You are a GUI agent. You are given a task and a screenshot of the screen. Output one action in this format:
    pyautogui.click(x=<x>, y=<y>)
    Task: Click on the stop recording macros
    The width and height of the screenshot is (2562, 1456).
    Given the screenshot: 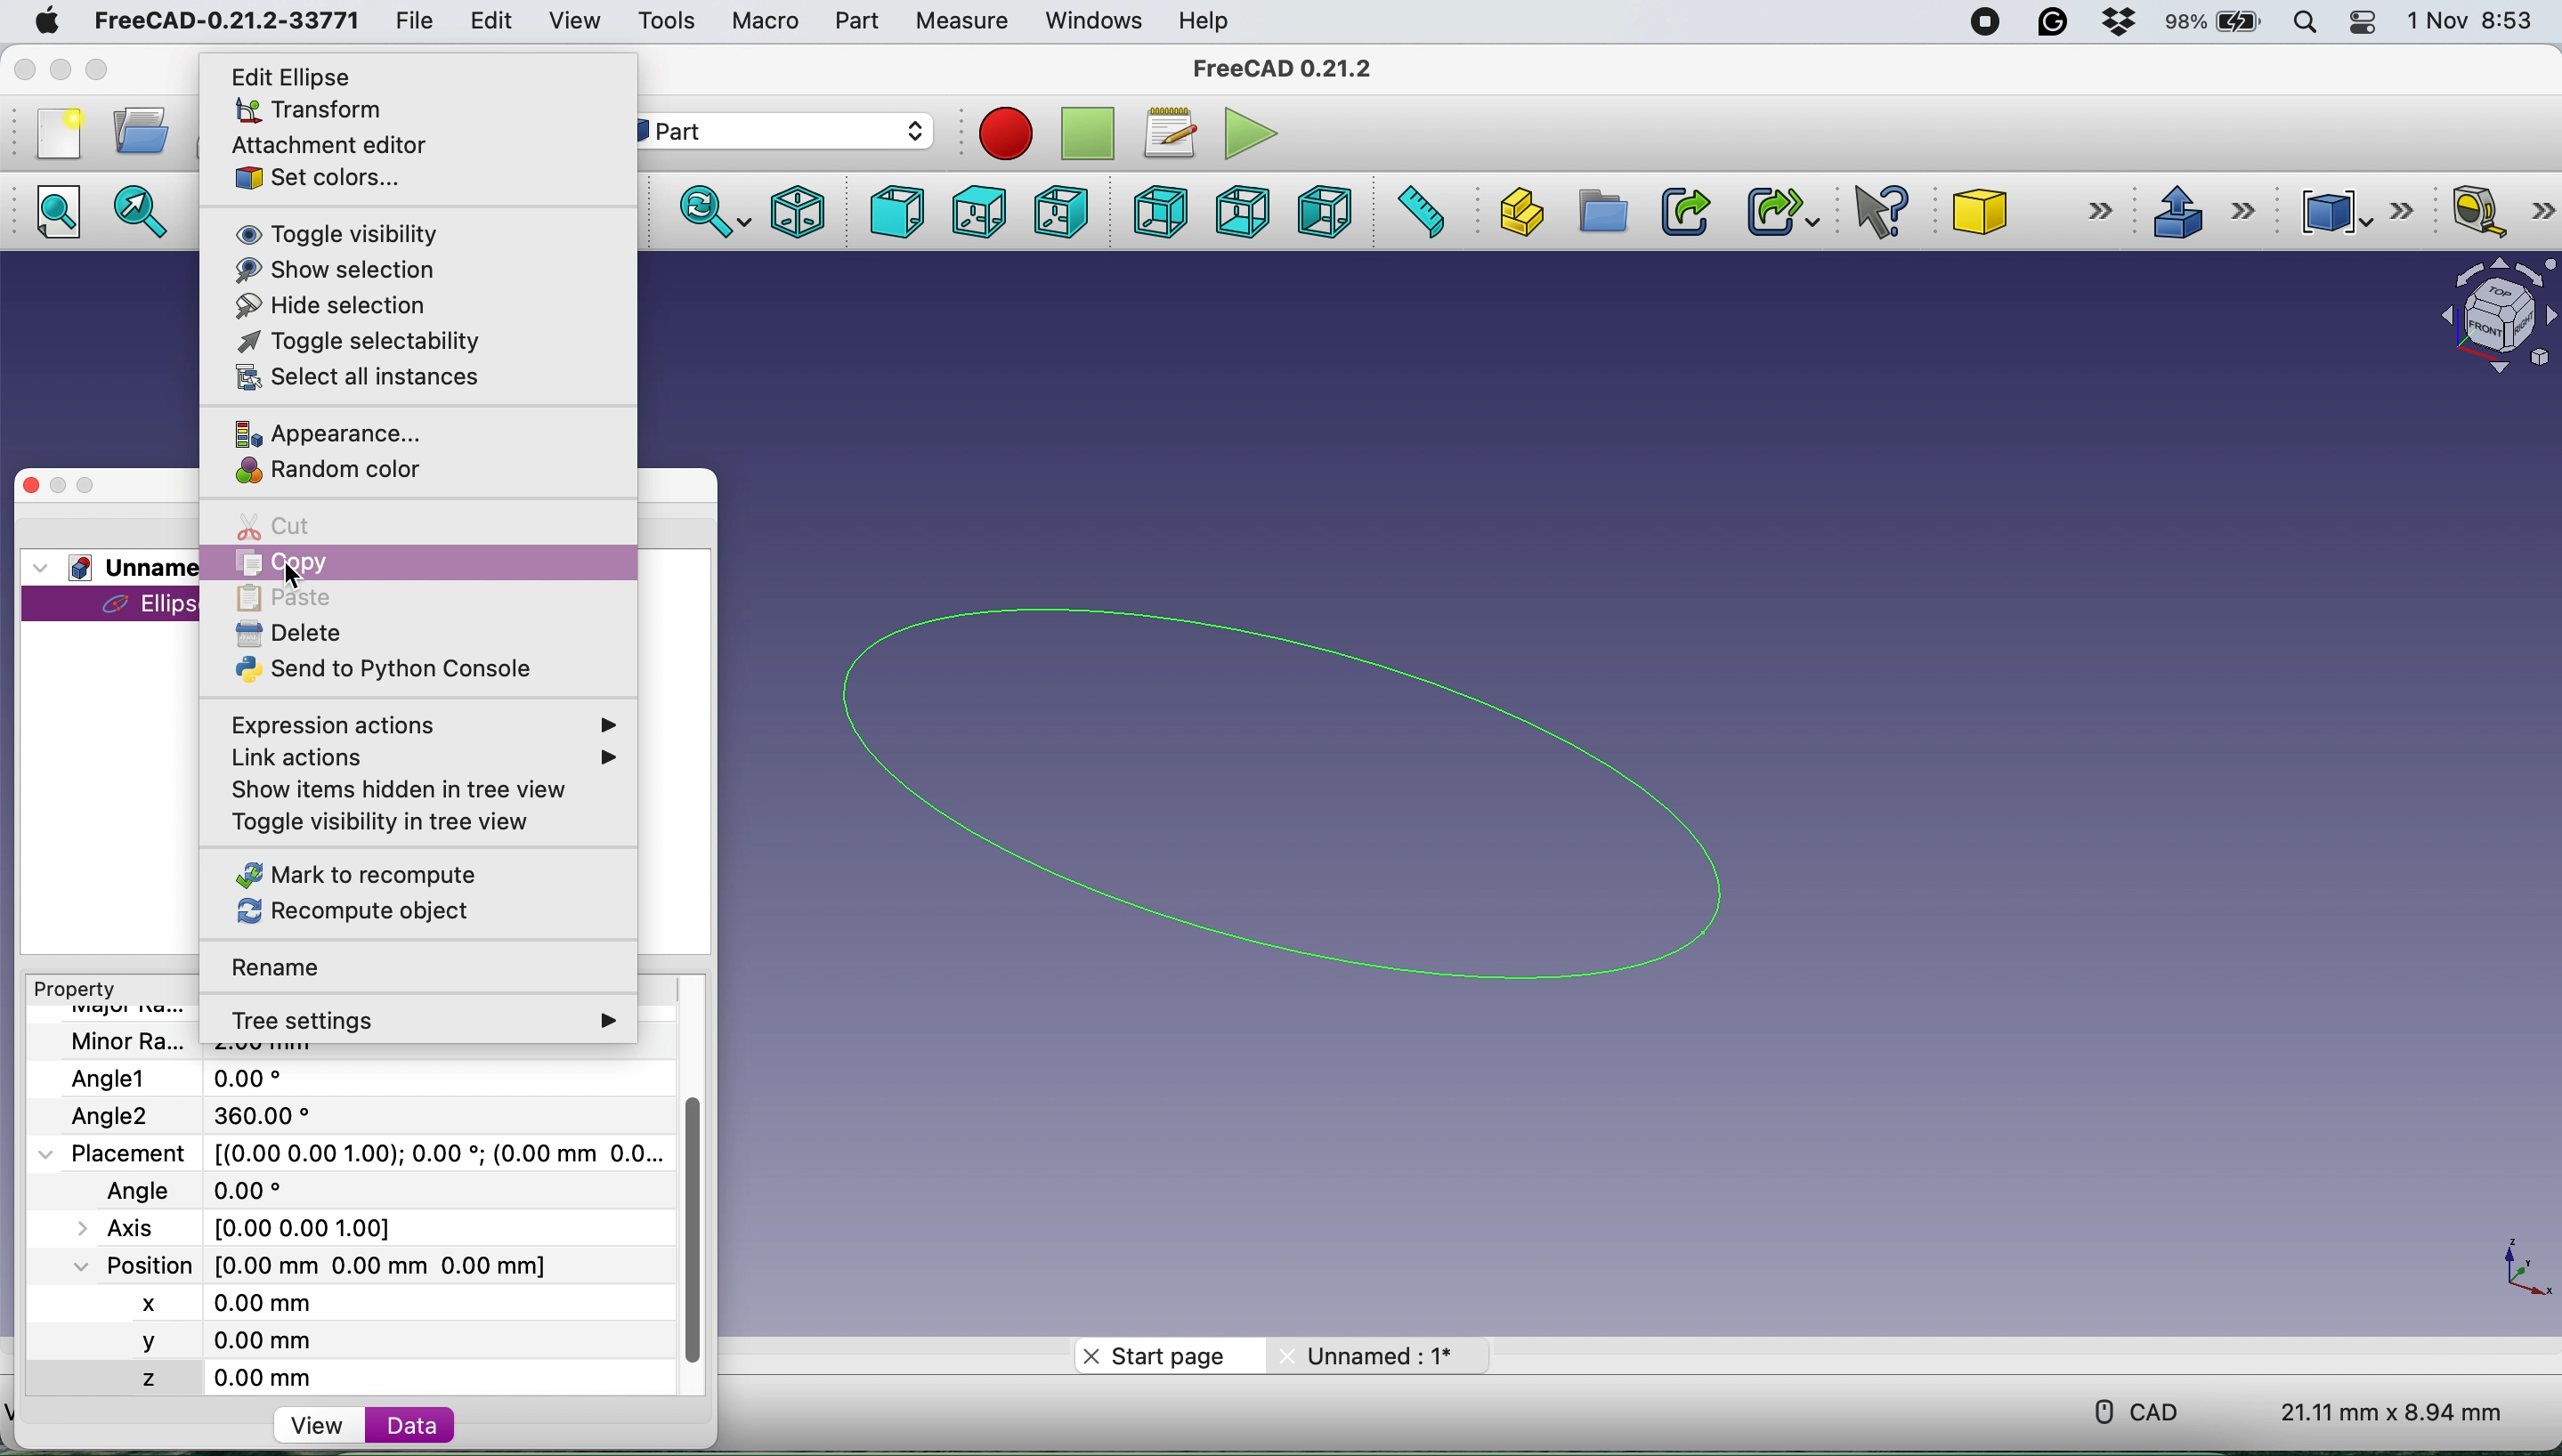 What is the action you would take?
    pyautogui.click(x=1093, y=132)
    